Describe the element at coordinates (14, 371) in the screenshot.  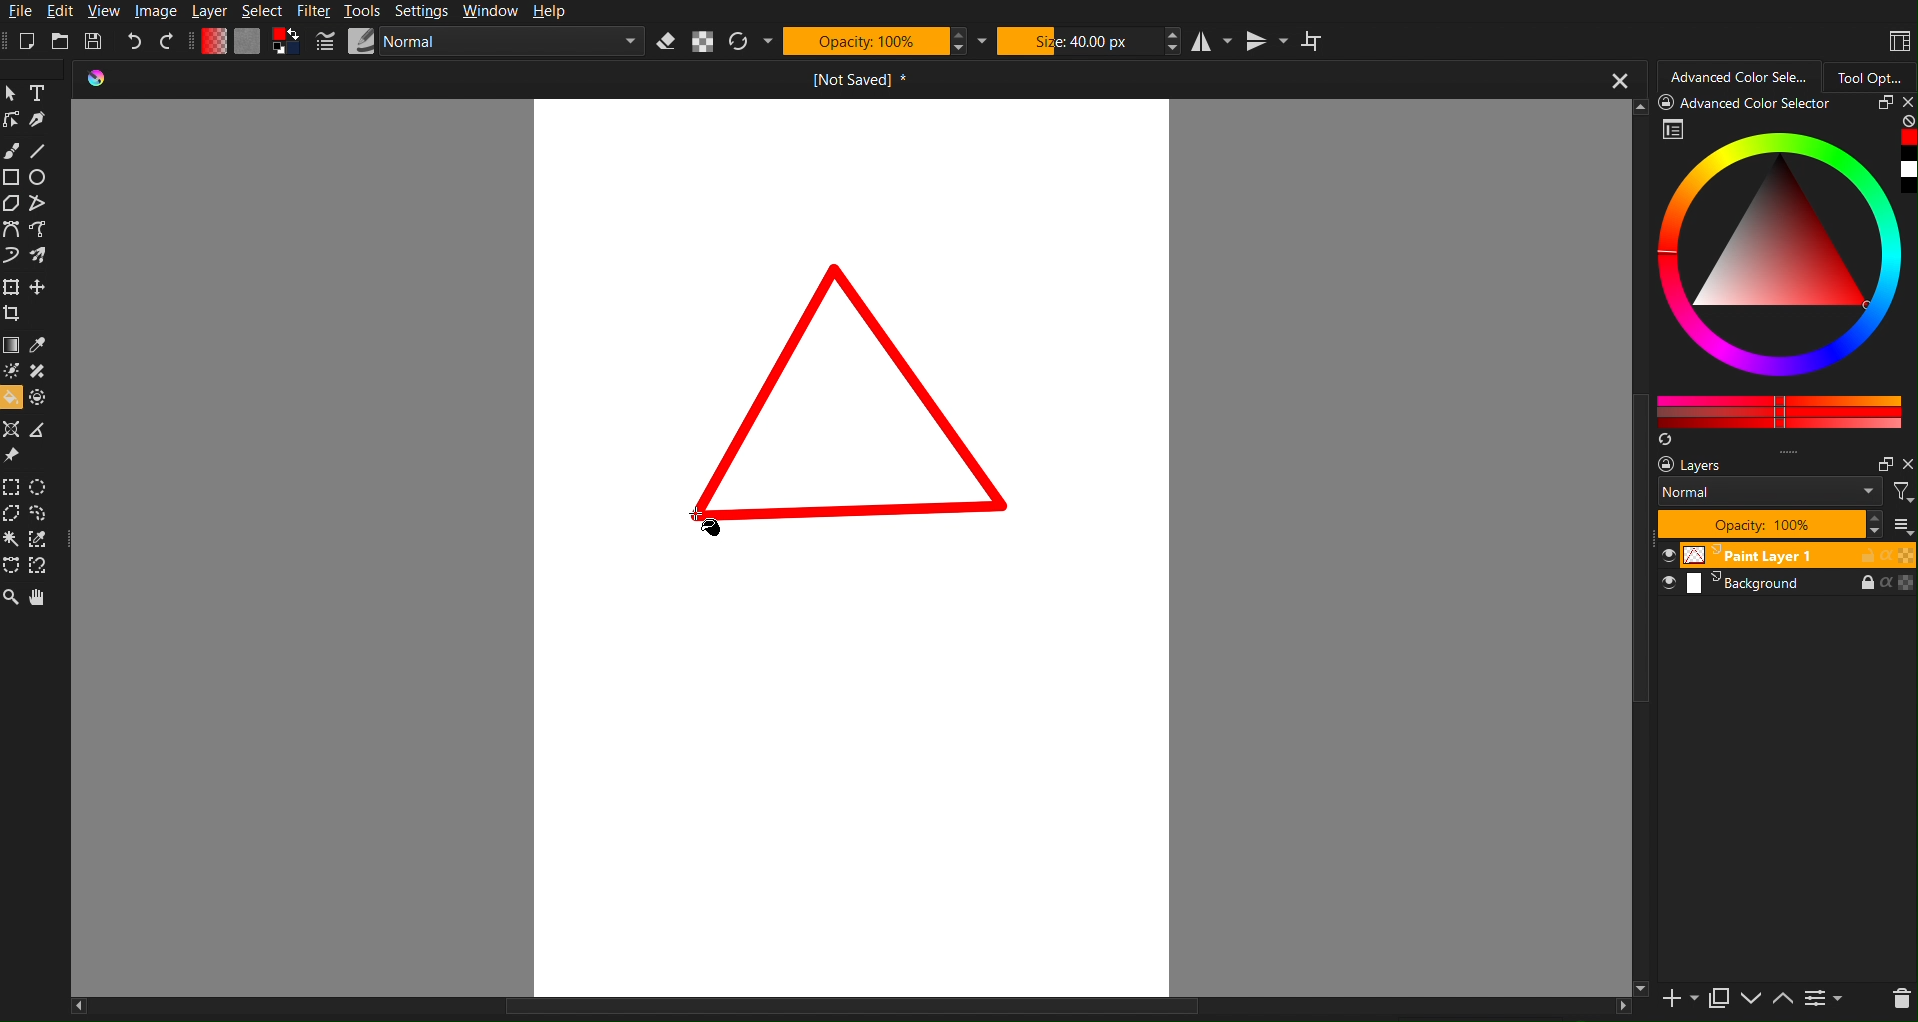
I see `colorize mask tool` at that location.